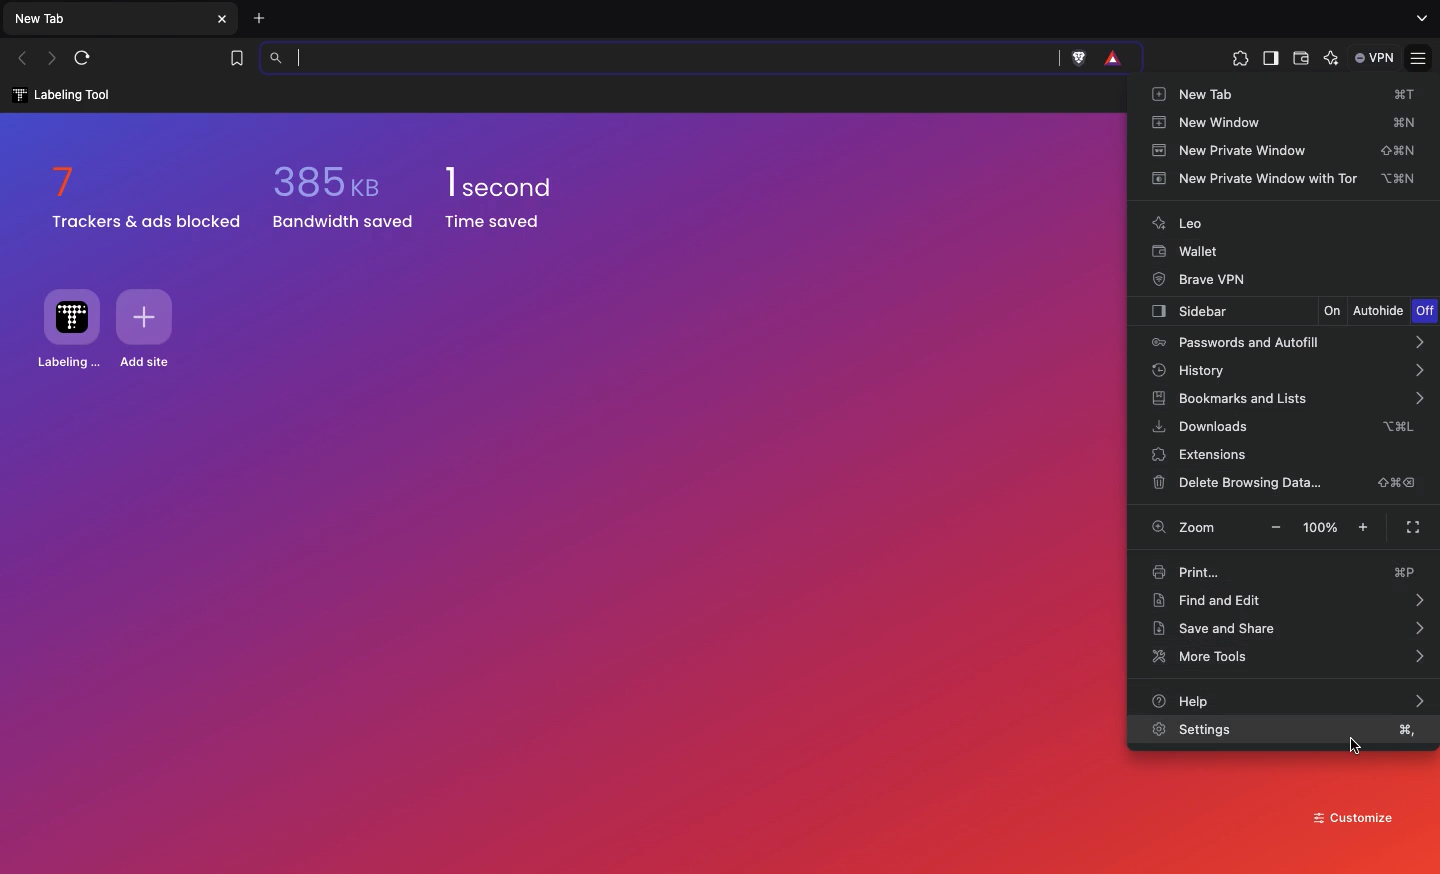 This screenshot has height=874, width=1440. I want to click on New private window, so click(1289, 150).